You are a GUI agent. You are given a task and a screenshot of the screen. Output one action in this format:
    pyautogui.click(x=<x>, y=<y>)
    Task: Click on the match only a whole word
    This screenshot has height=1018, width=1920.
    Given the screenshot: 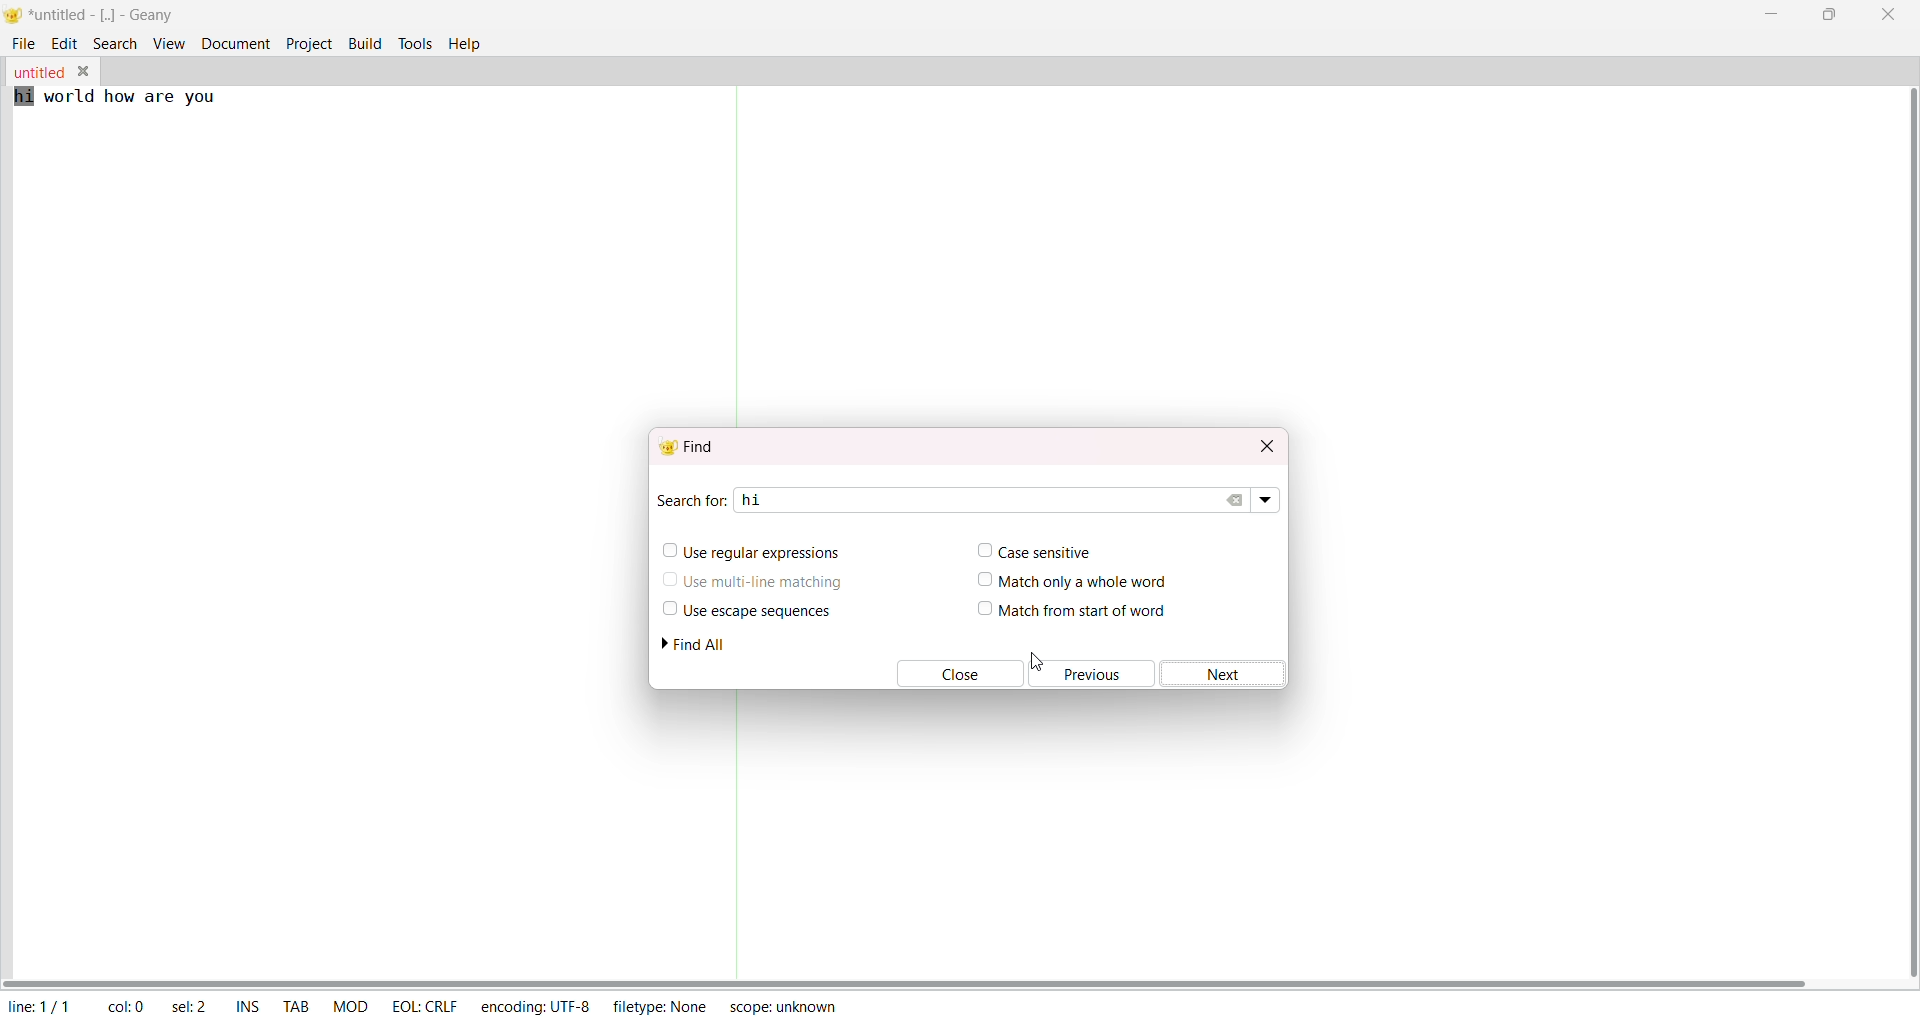 What is the action you would take?
    pyautogui.click(x=1074, y=581)
    